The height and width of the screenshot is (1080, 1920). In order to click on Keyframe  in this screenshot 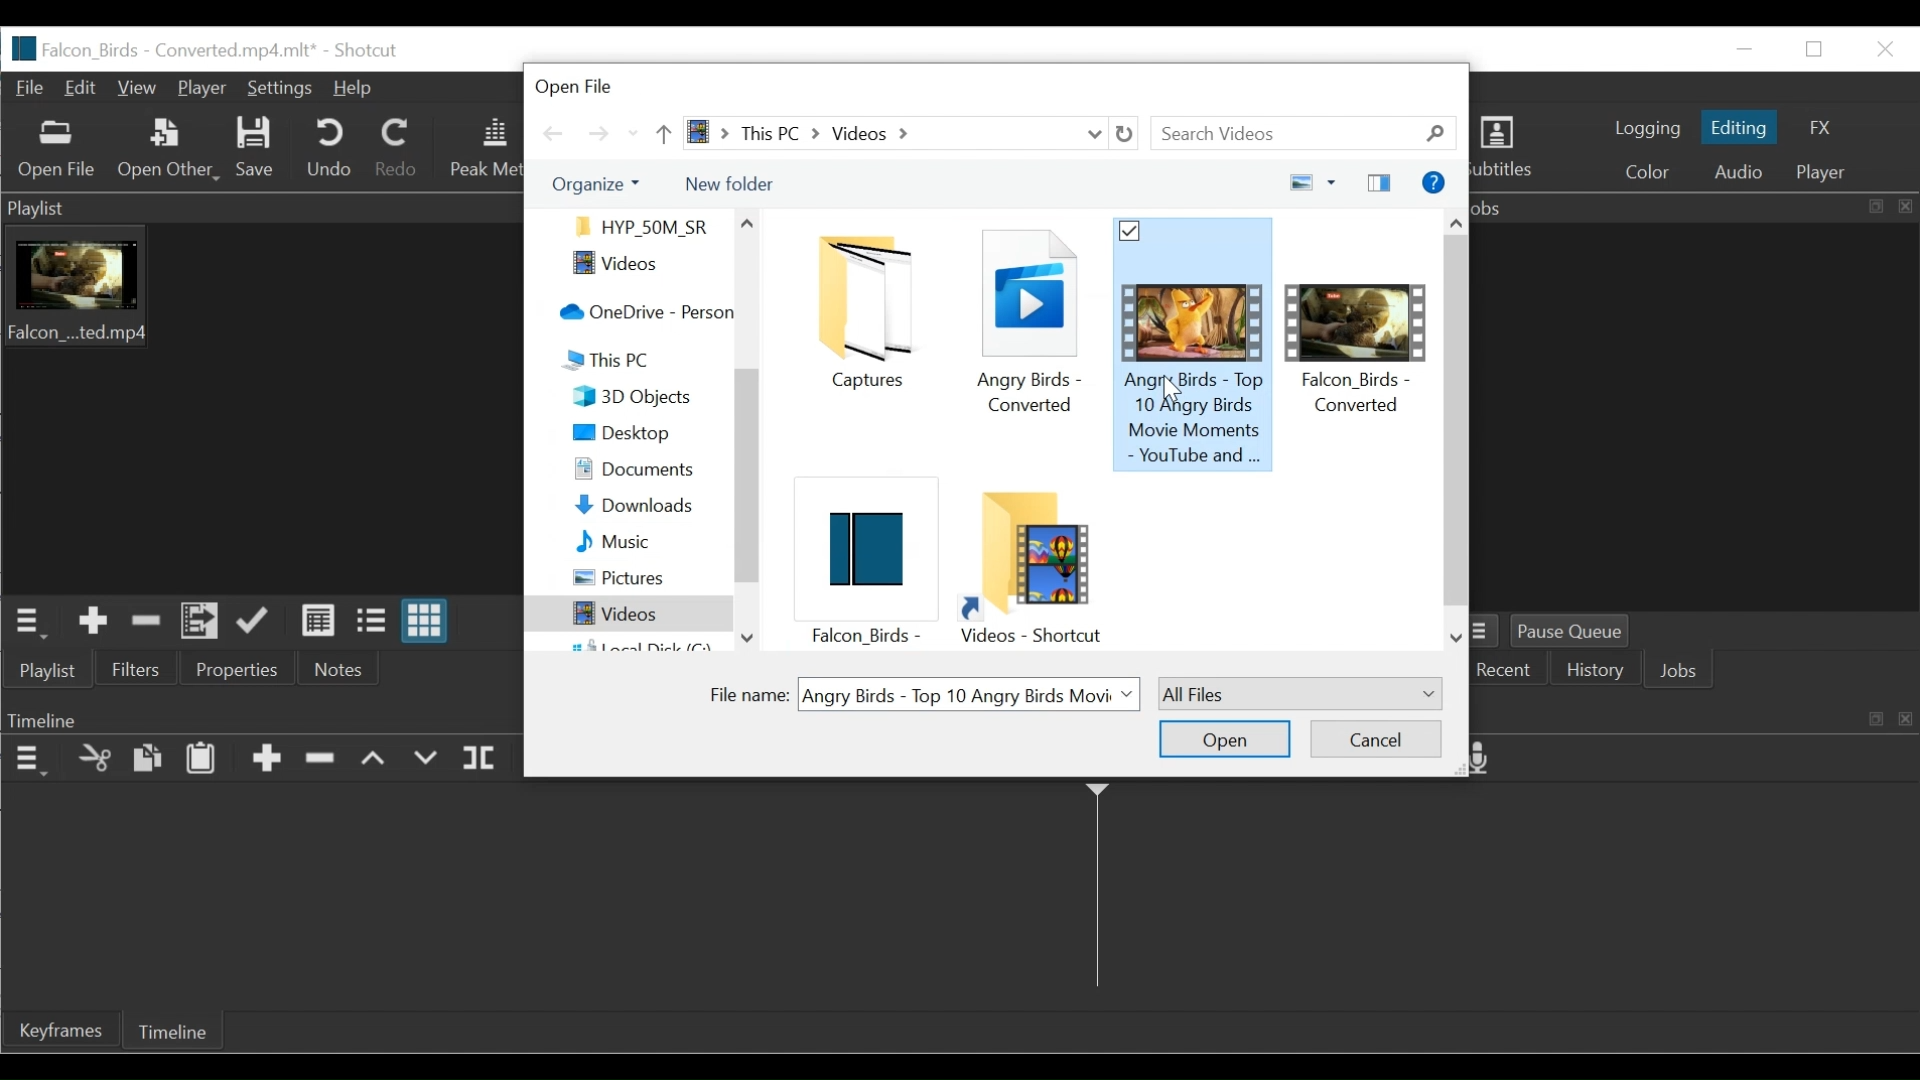, I will do `click(60, 1029)`.